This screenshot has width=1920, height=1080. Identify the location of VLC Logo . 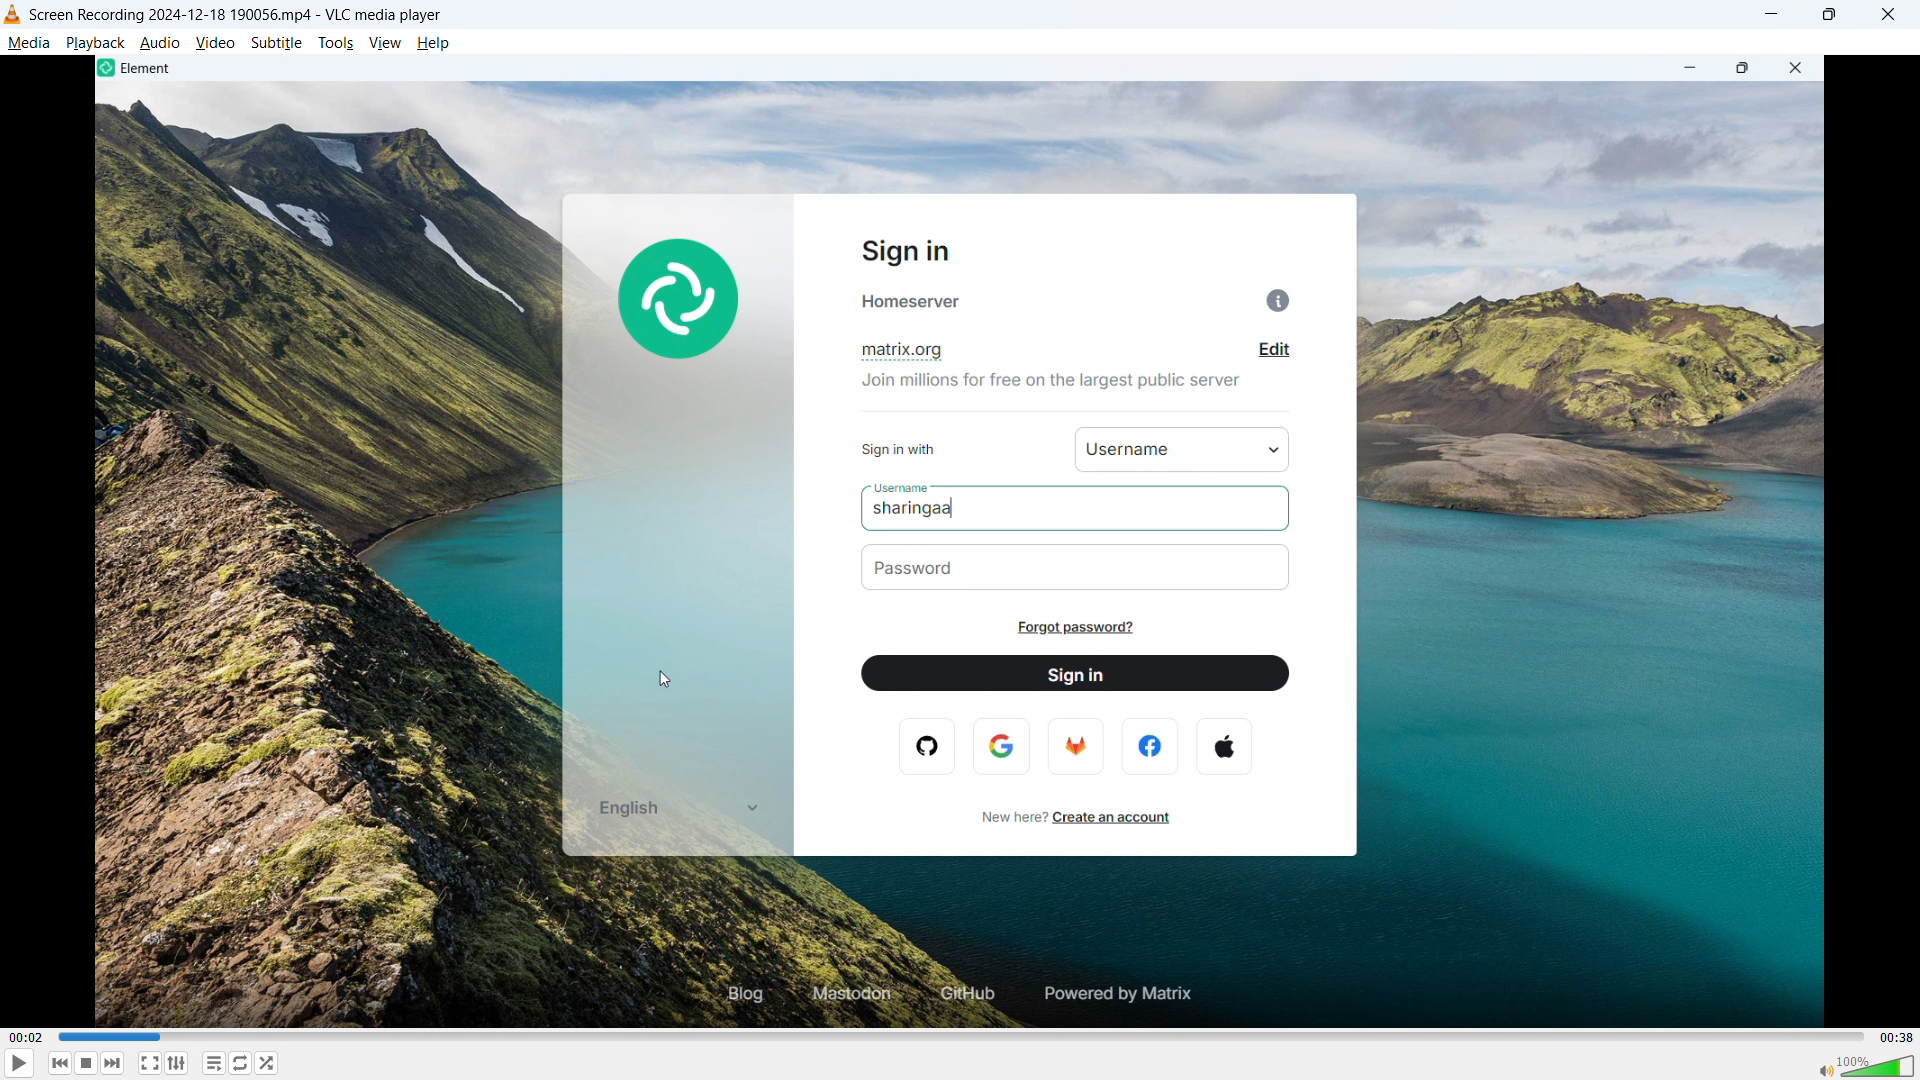
(12, 14).